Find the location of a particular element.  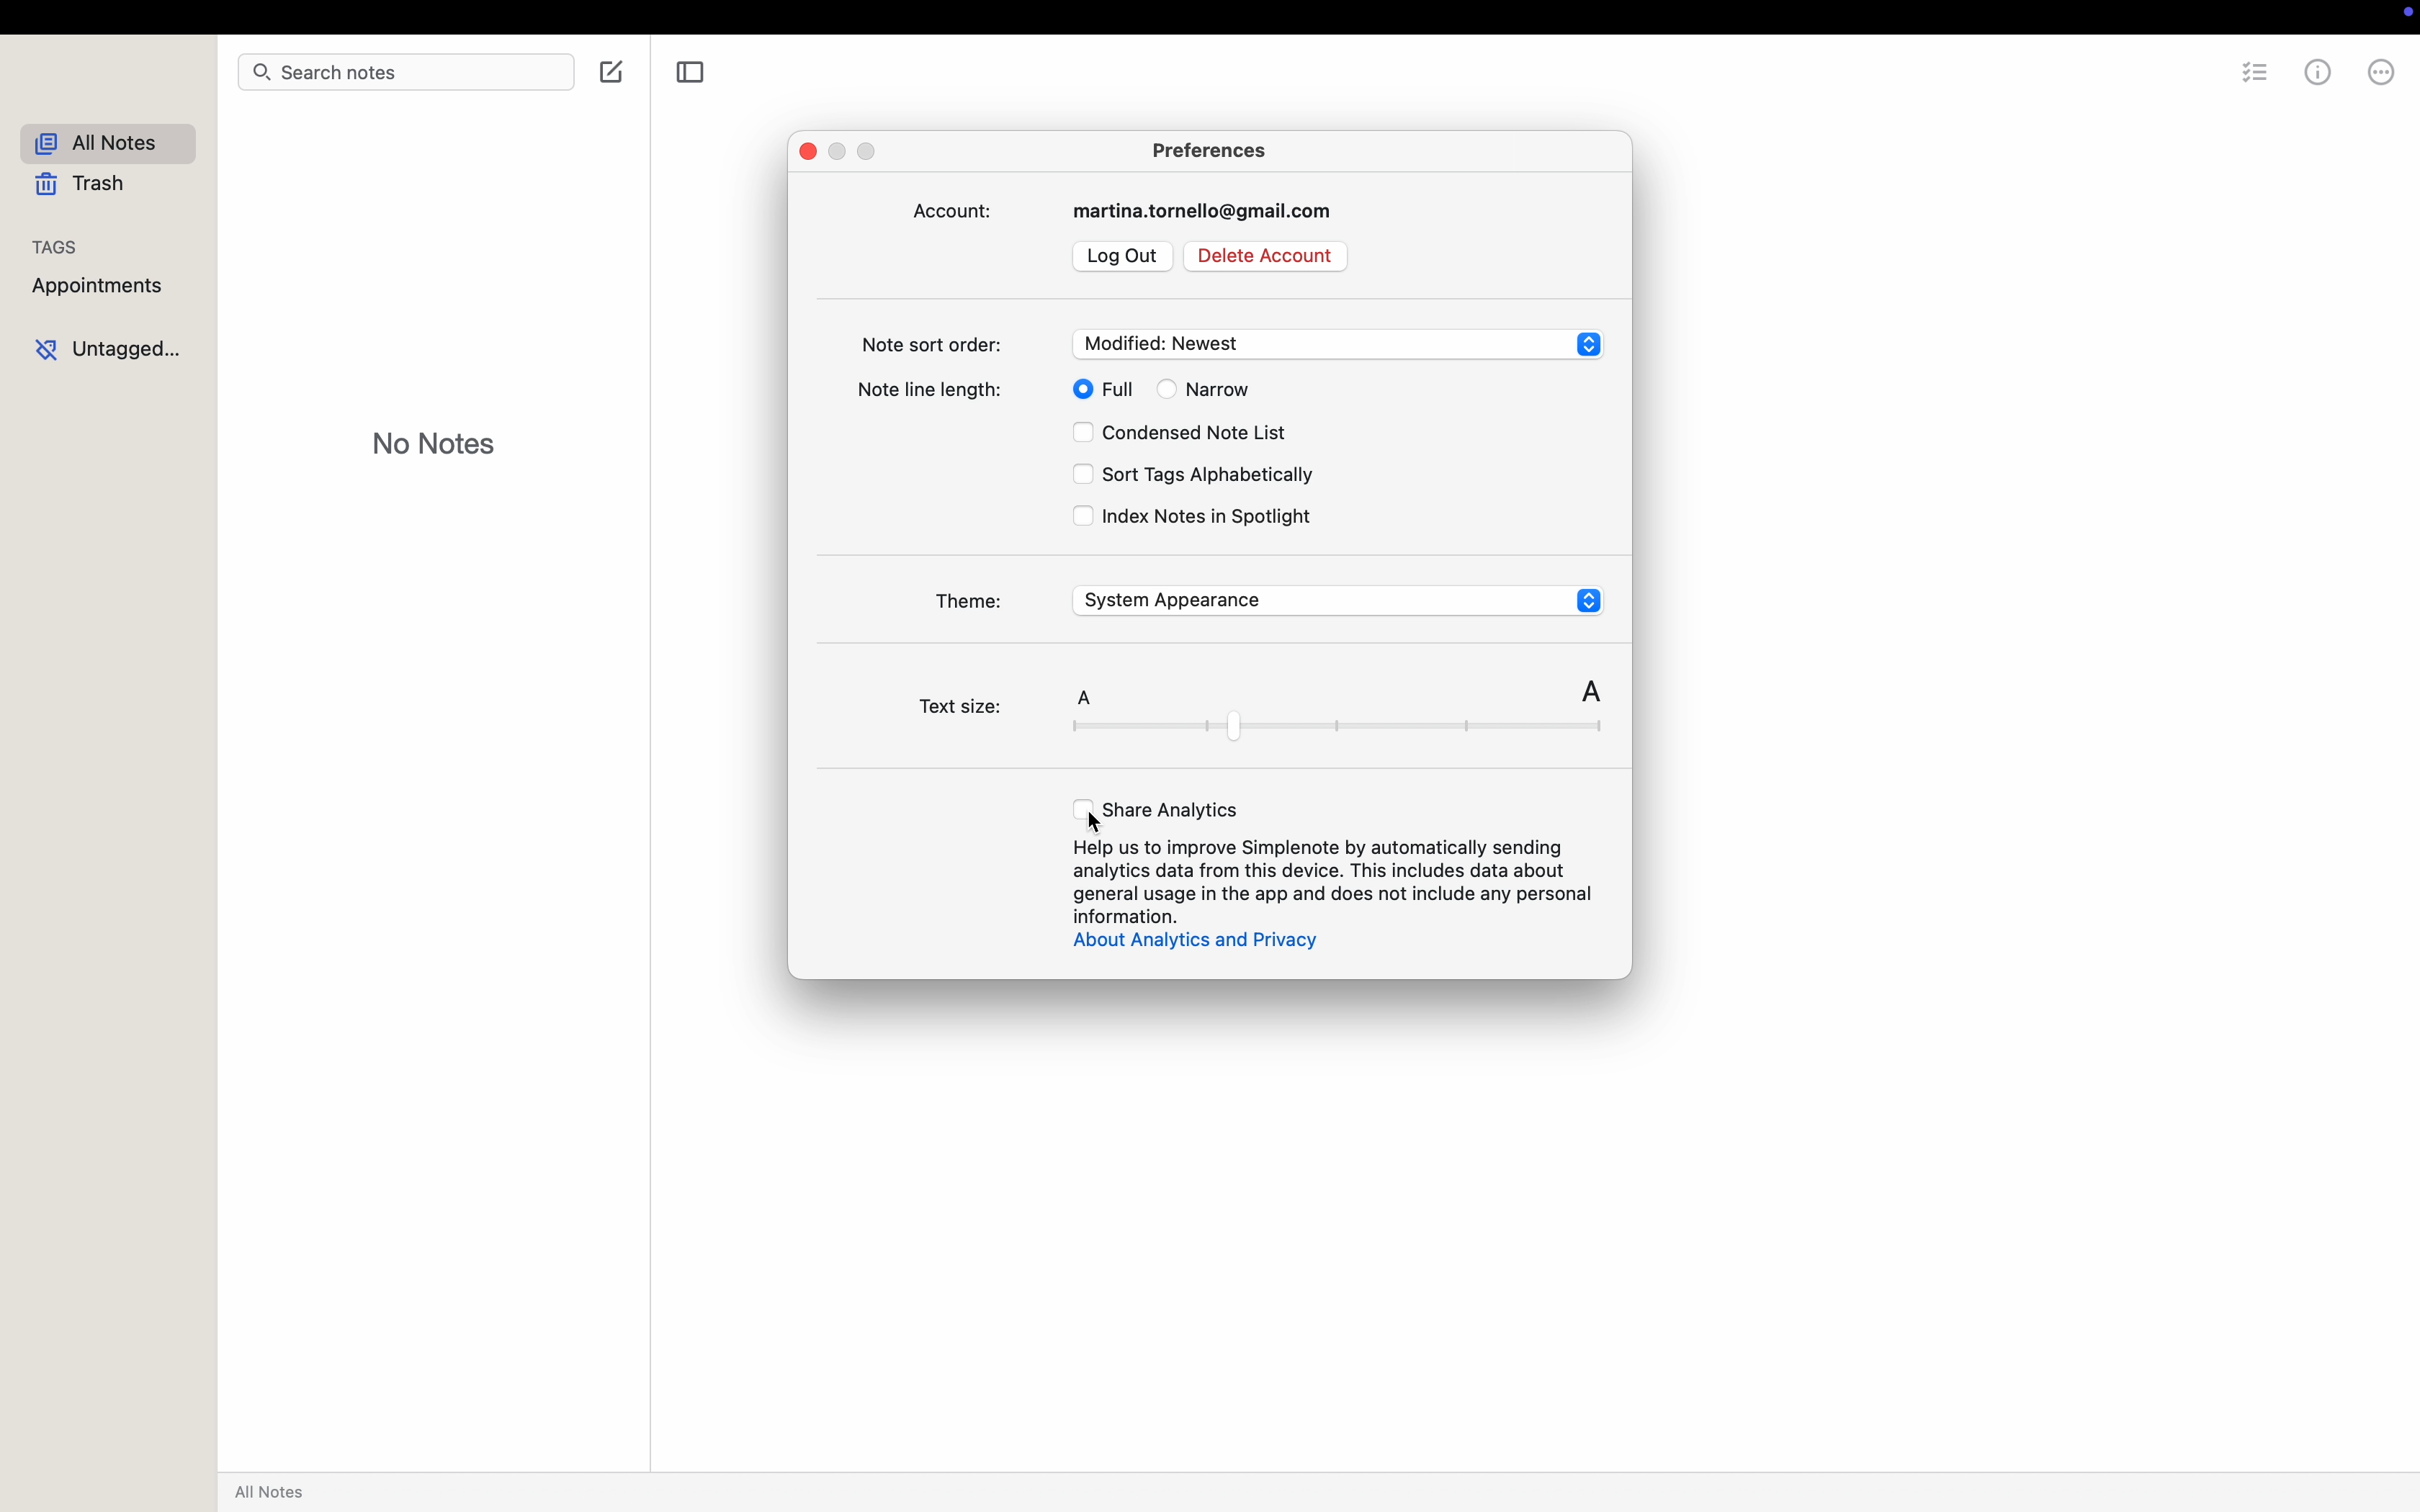

checklist is located at coordinates (2251, 77).